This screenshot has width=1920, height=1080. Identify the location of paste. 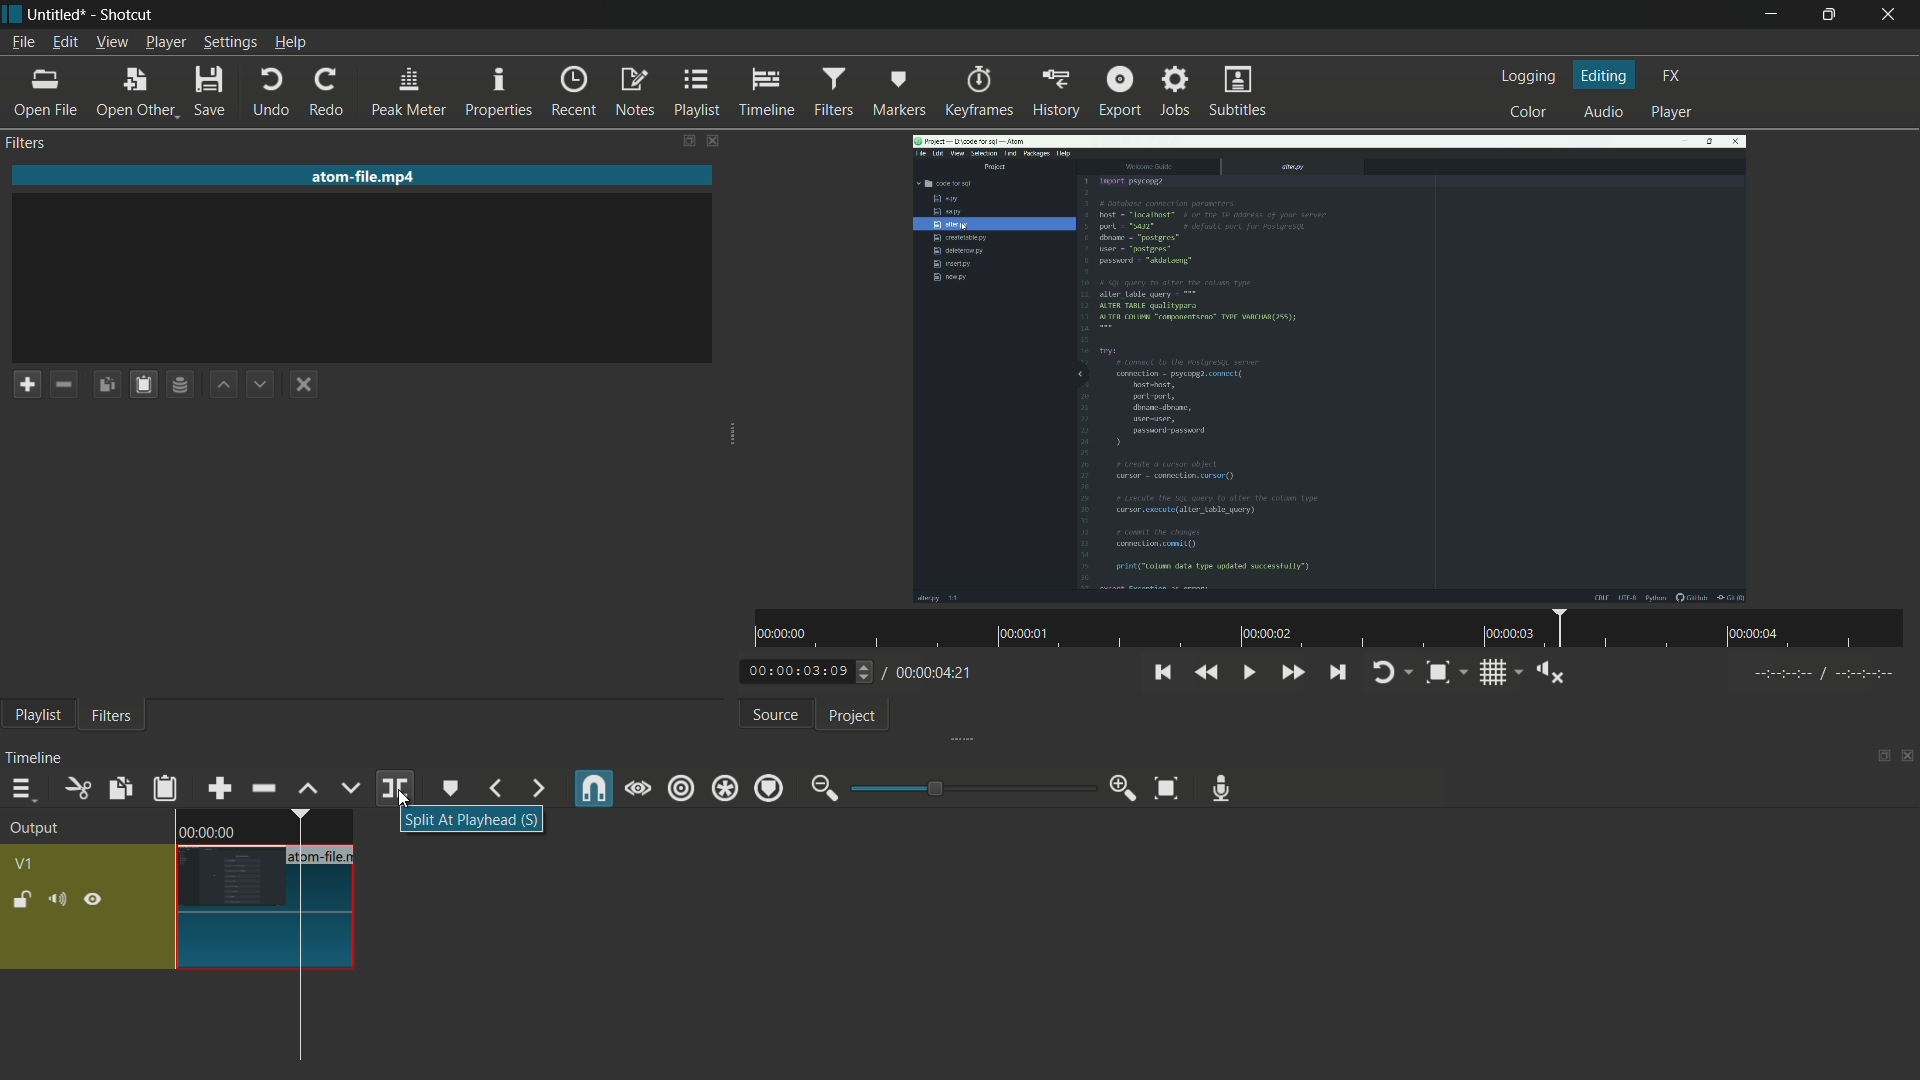
(166, 788).